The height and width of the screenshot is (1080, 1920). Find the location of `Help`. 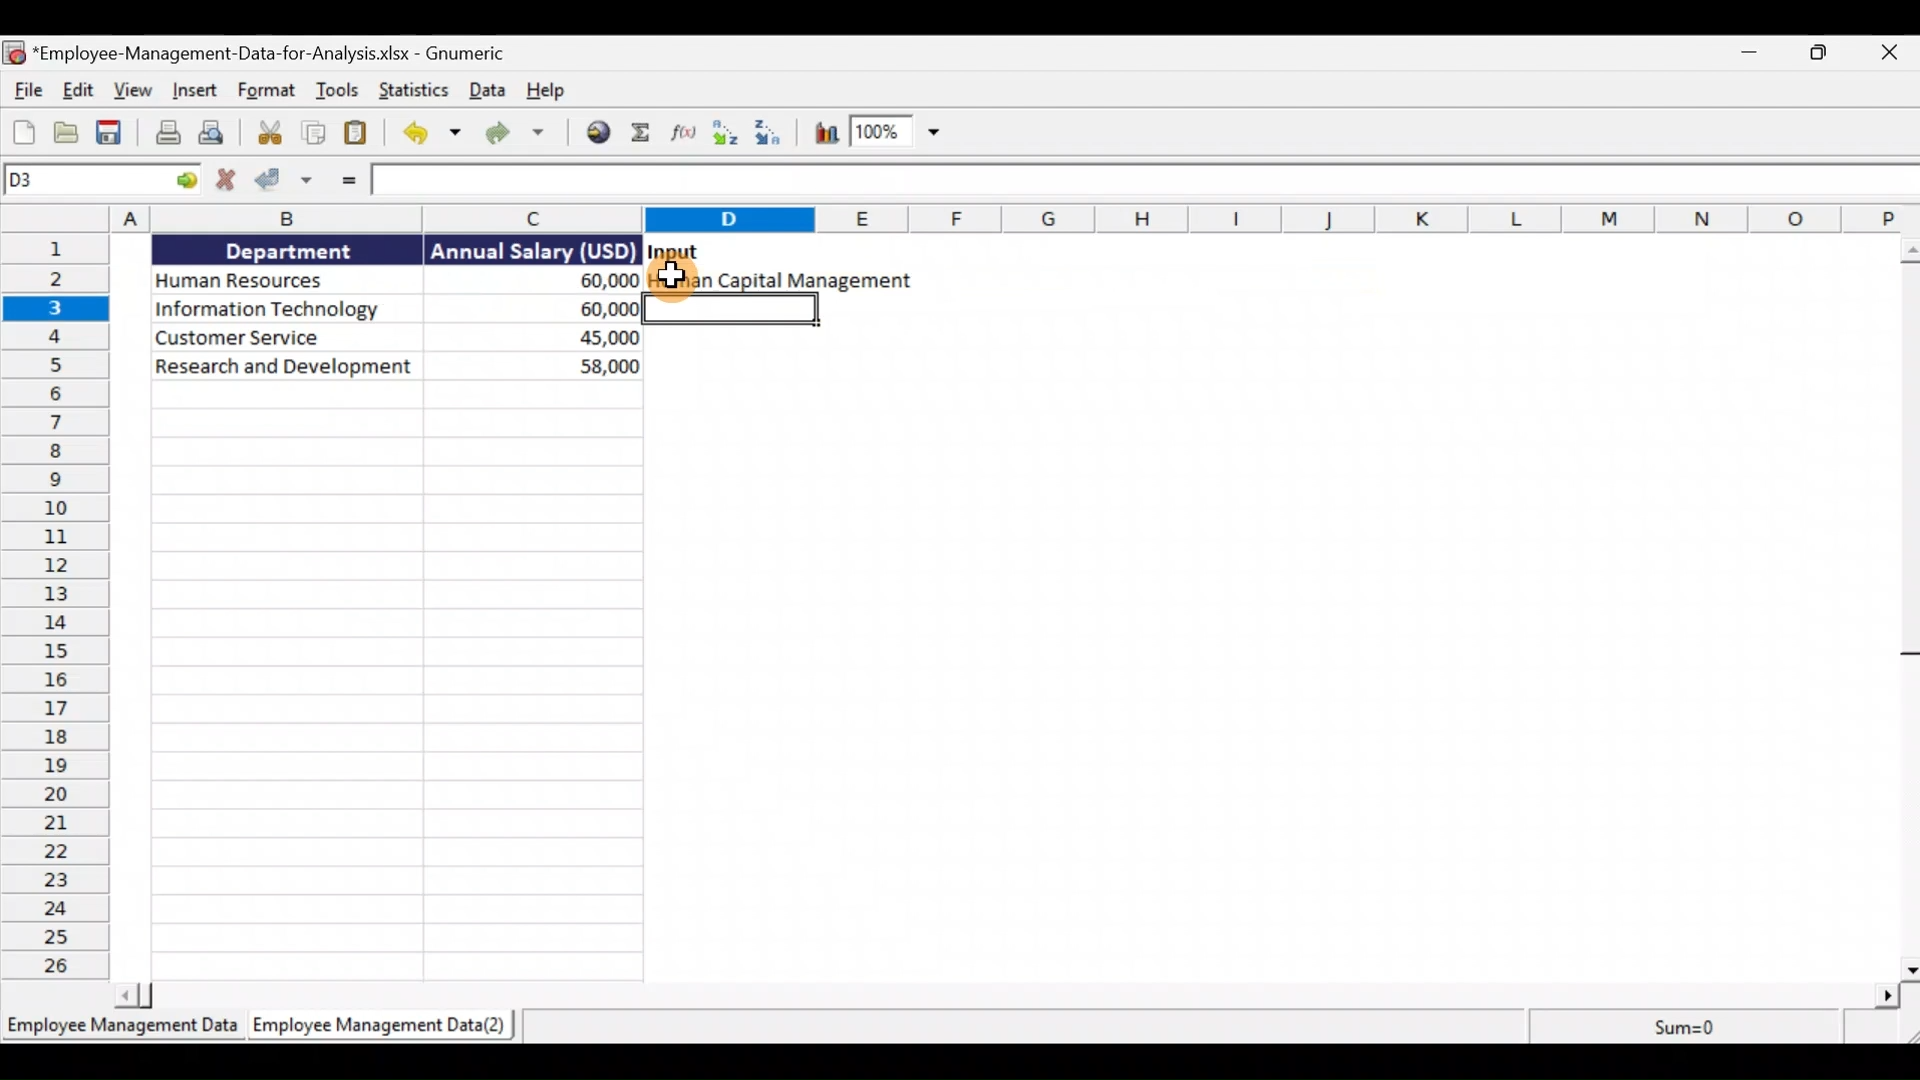

Help is located at coordinates (551, 91).